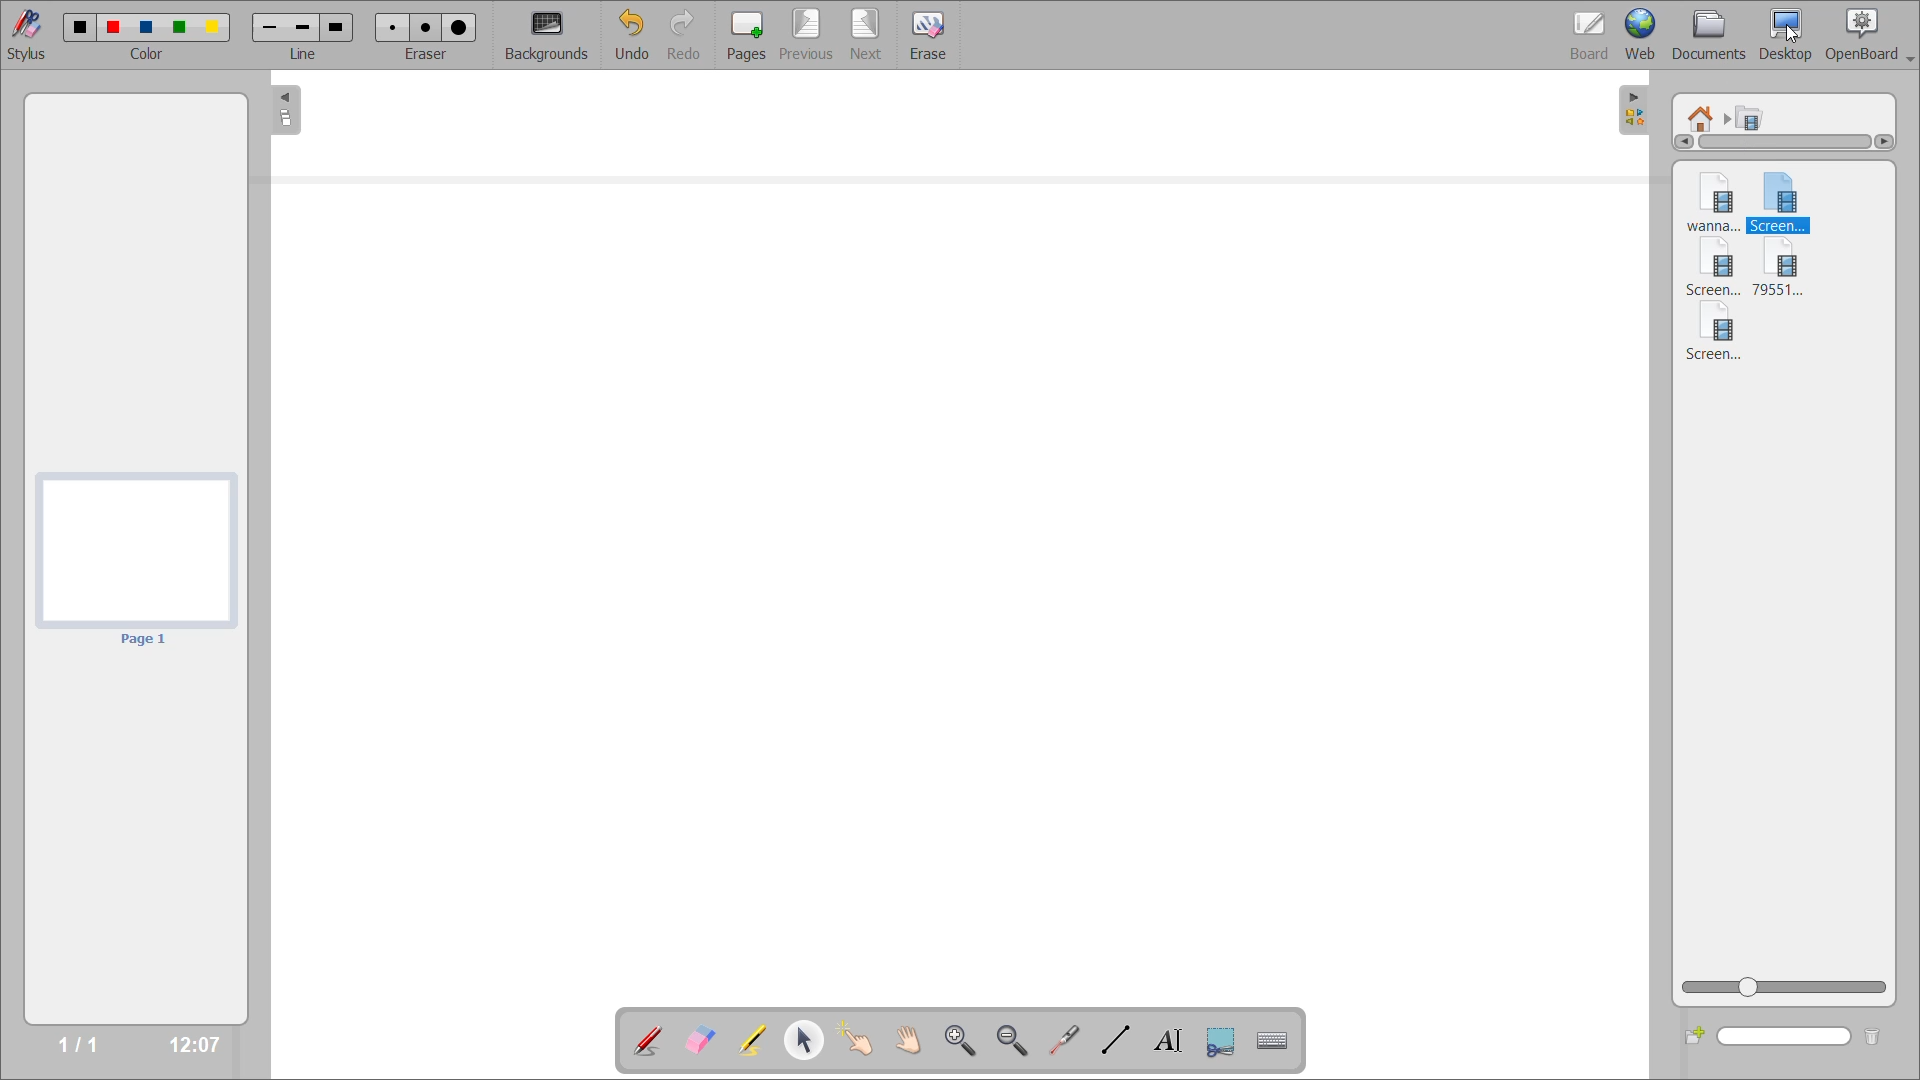  I want to click on Large line, so click(337, 27).